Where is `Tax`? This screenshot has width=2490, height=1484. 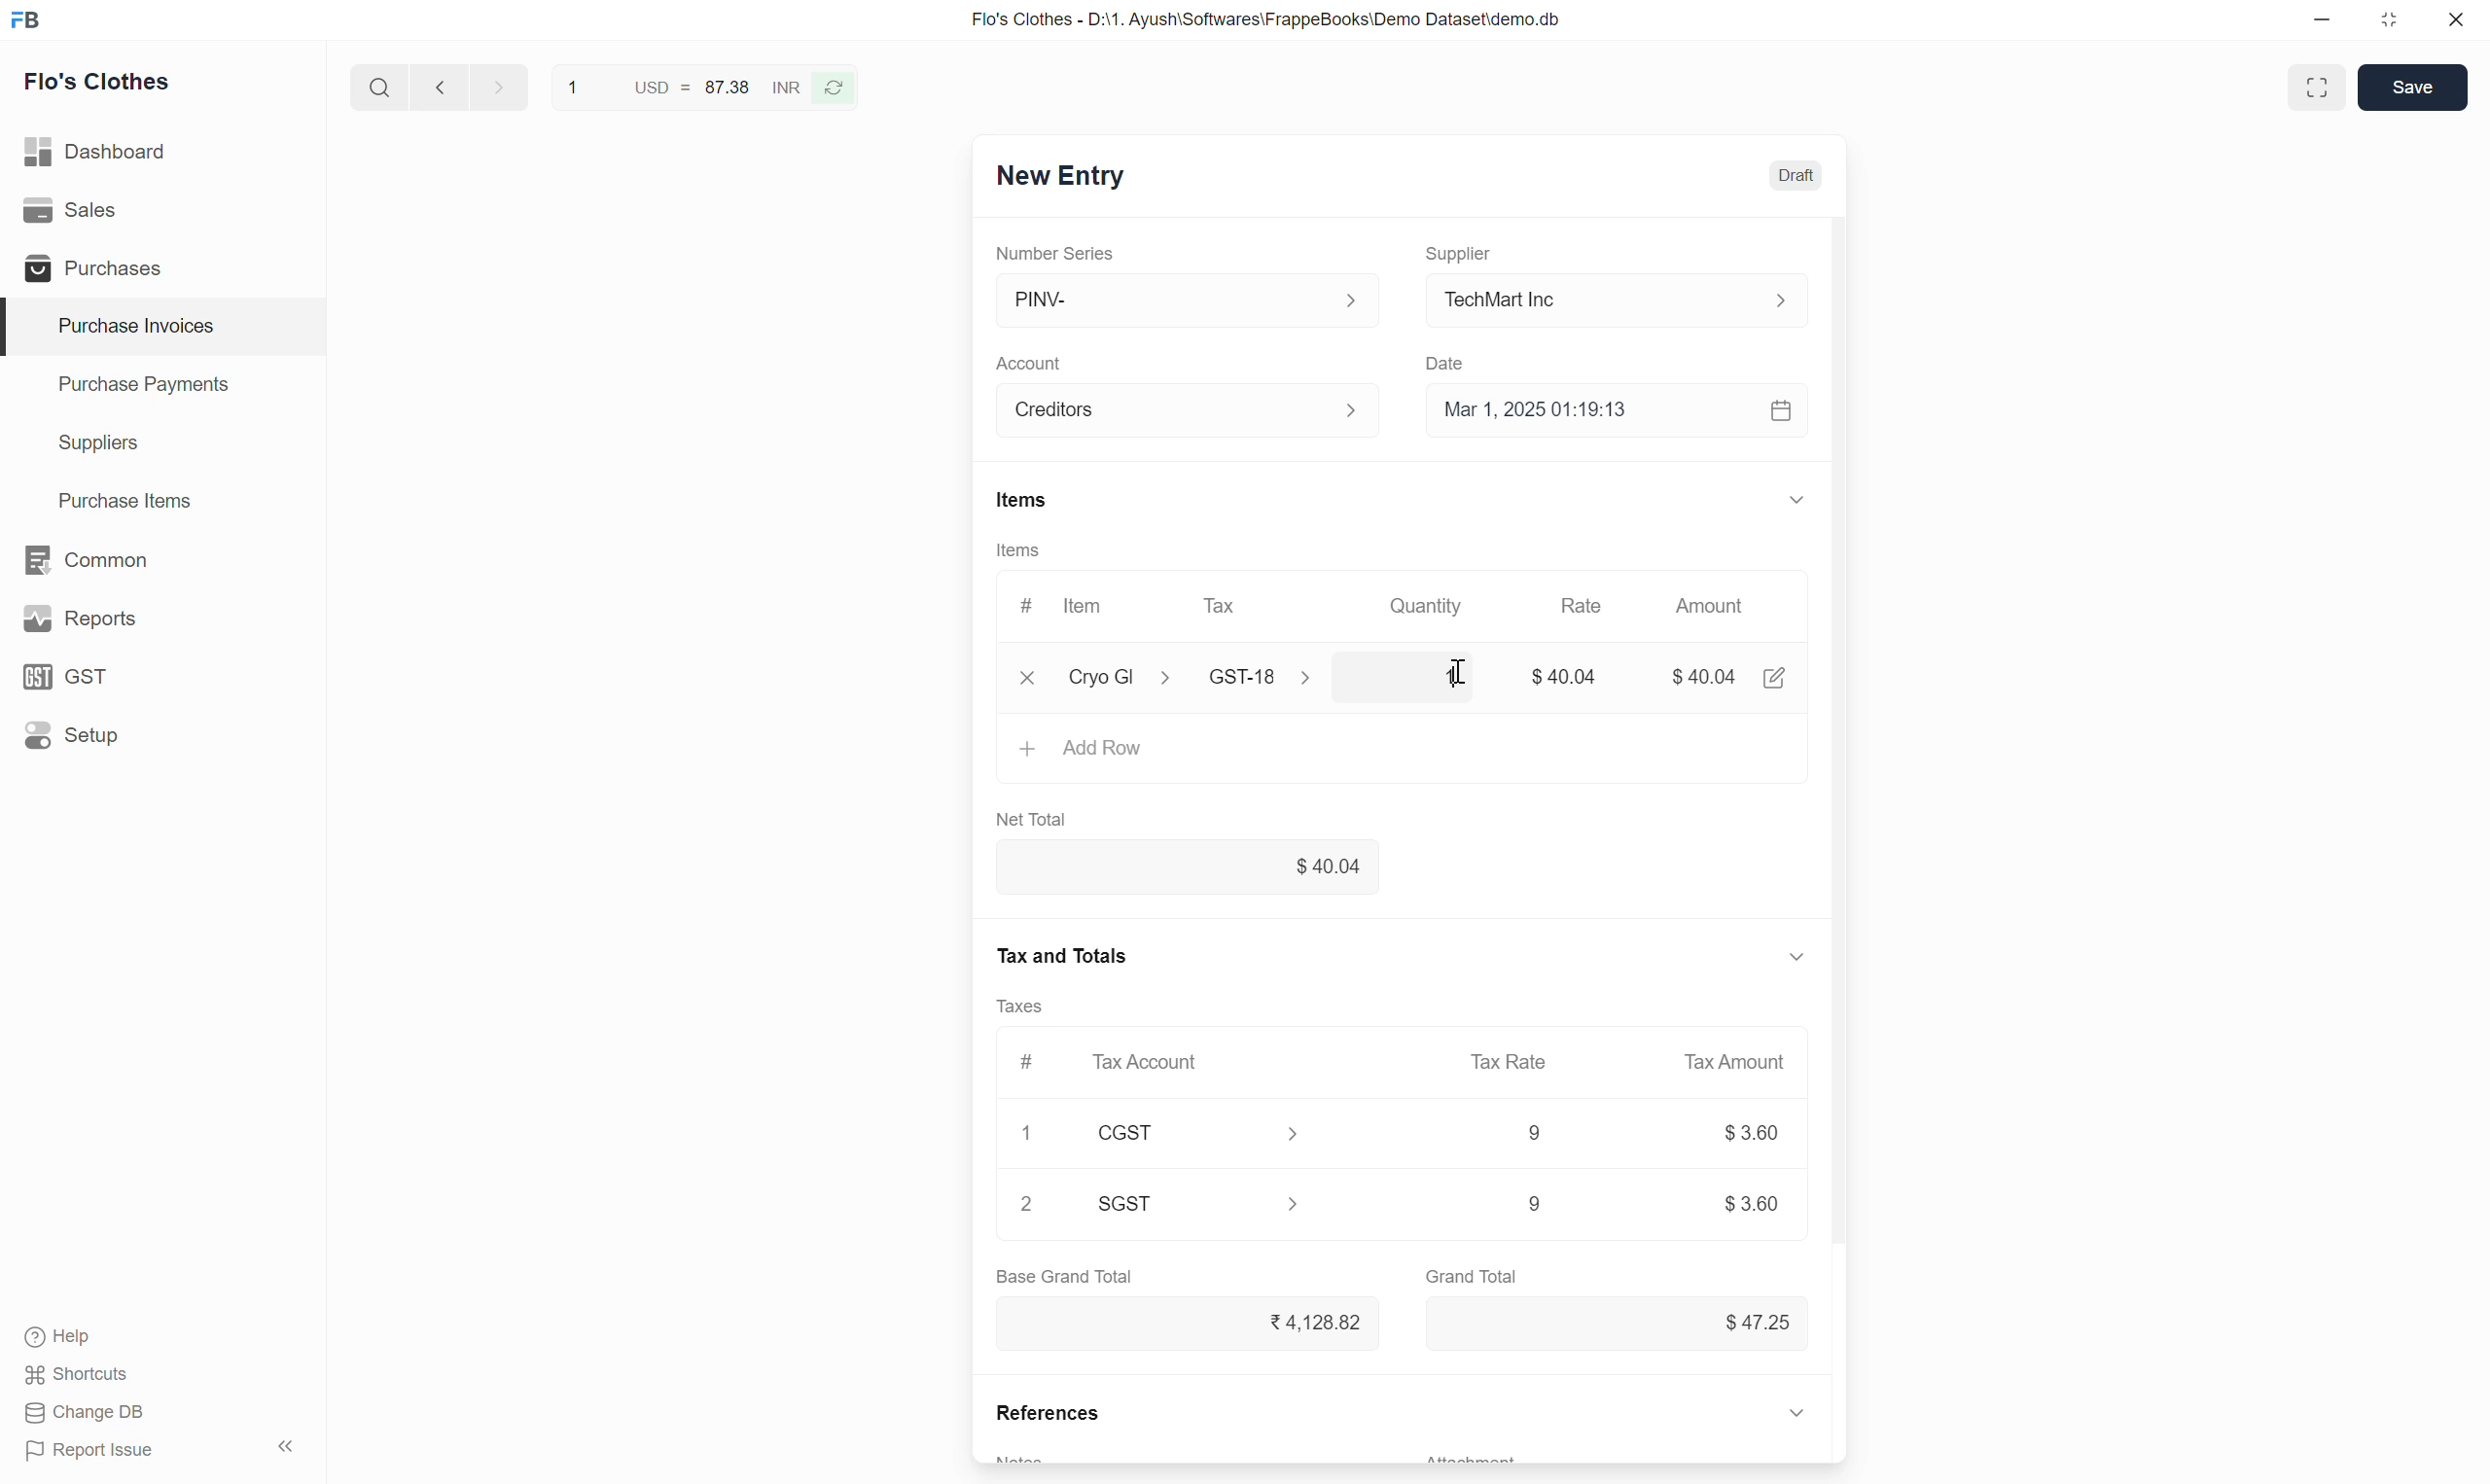
Tax is located at coordinates (1225, 605).